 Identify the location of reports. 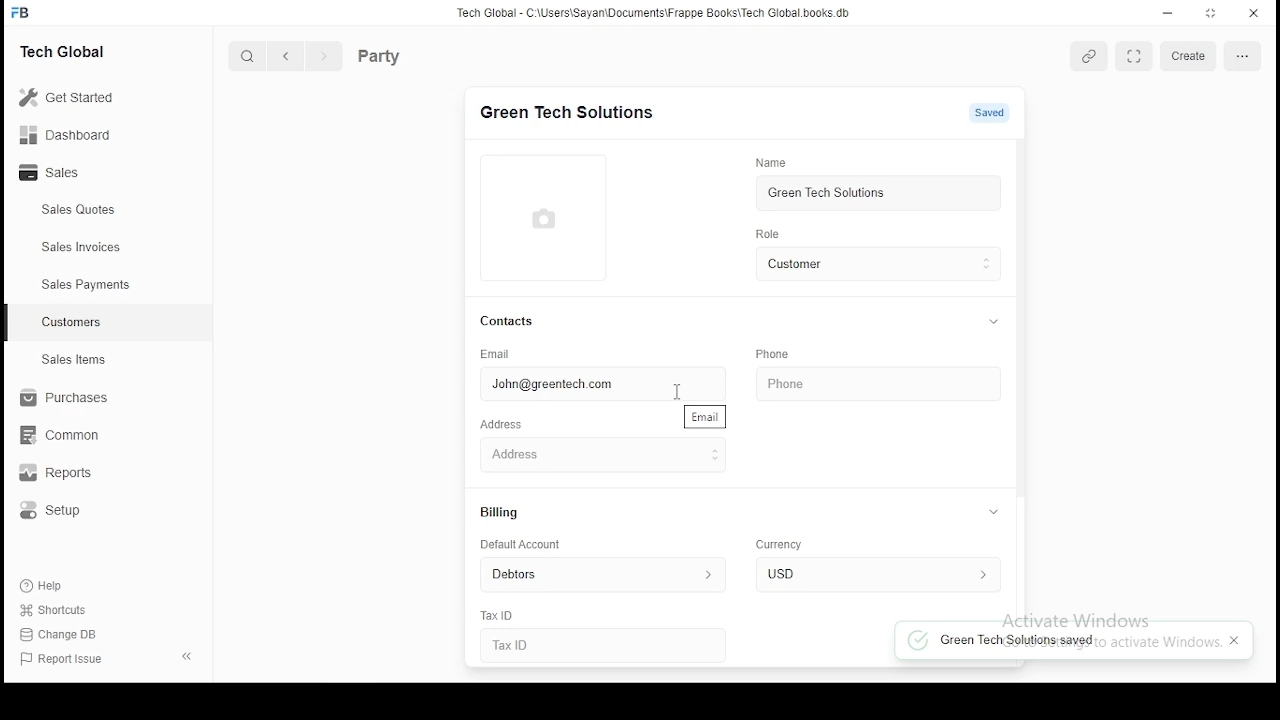
(64, 474).